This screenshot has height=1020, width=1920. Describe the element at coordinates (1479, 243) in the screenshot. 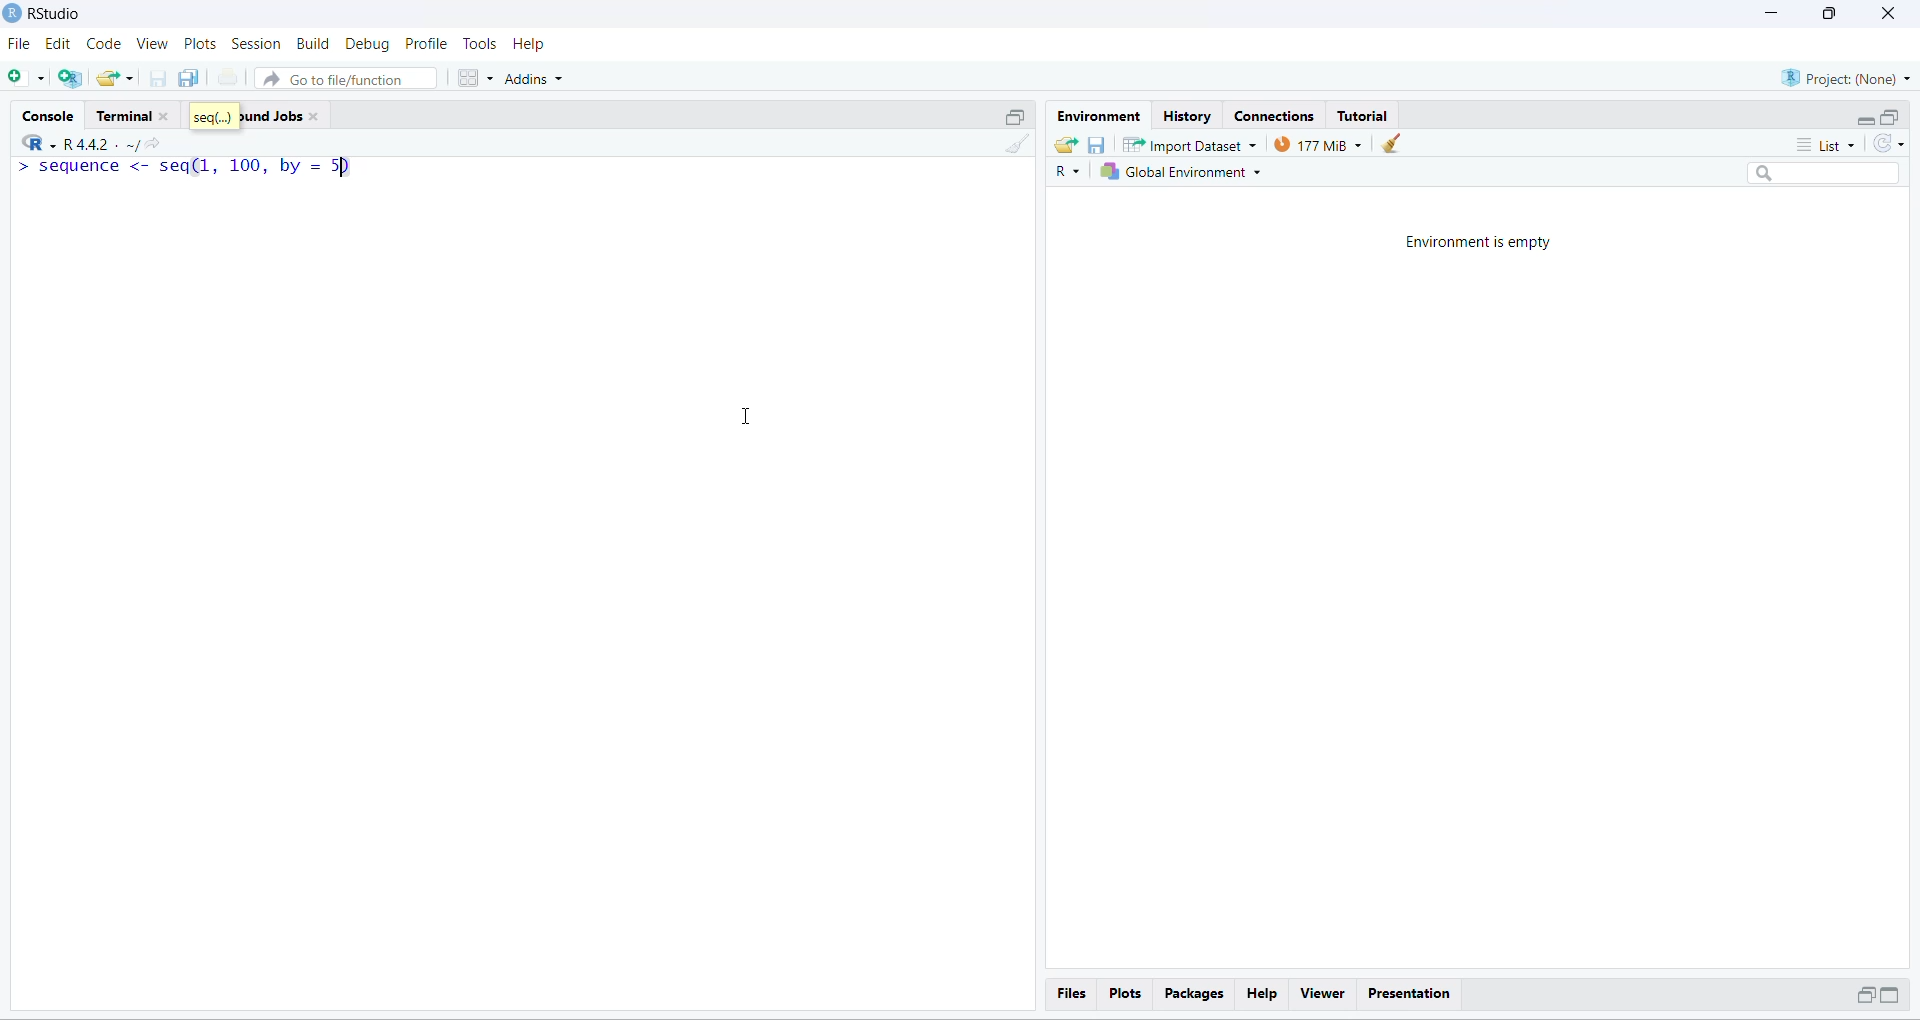

I see `Environment is empty` at that location.